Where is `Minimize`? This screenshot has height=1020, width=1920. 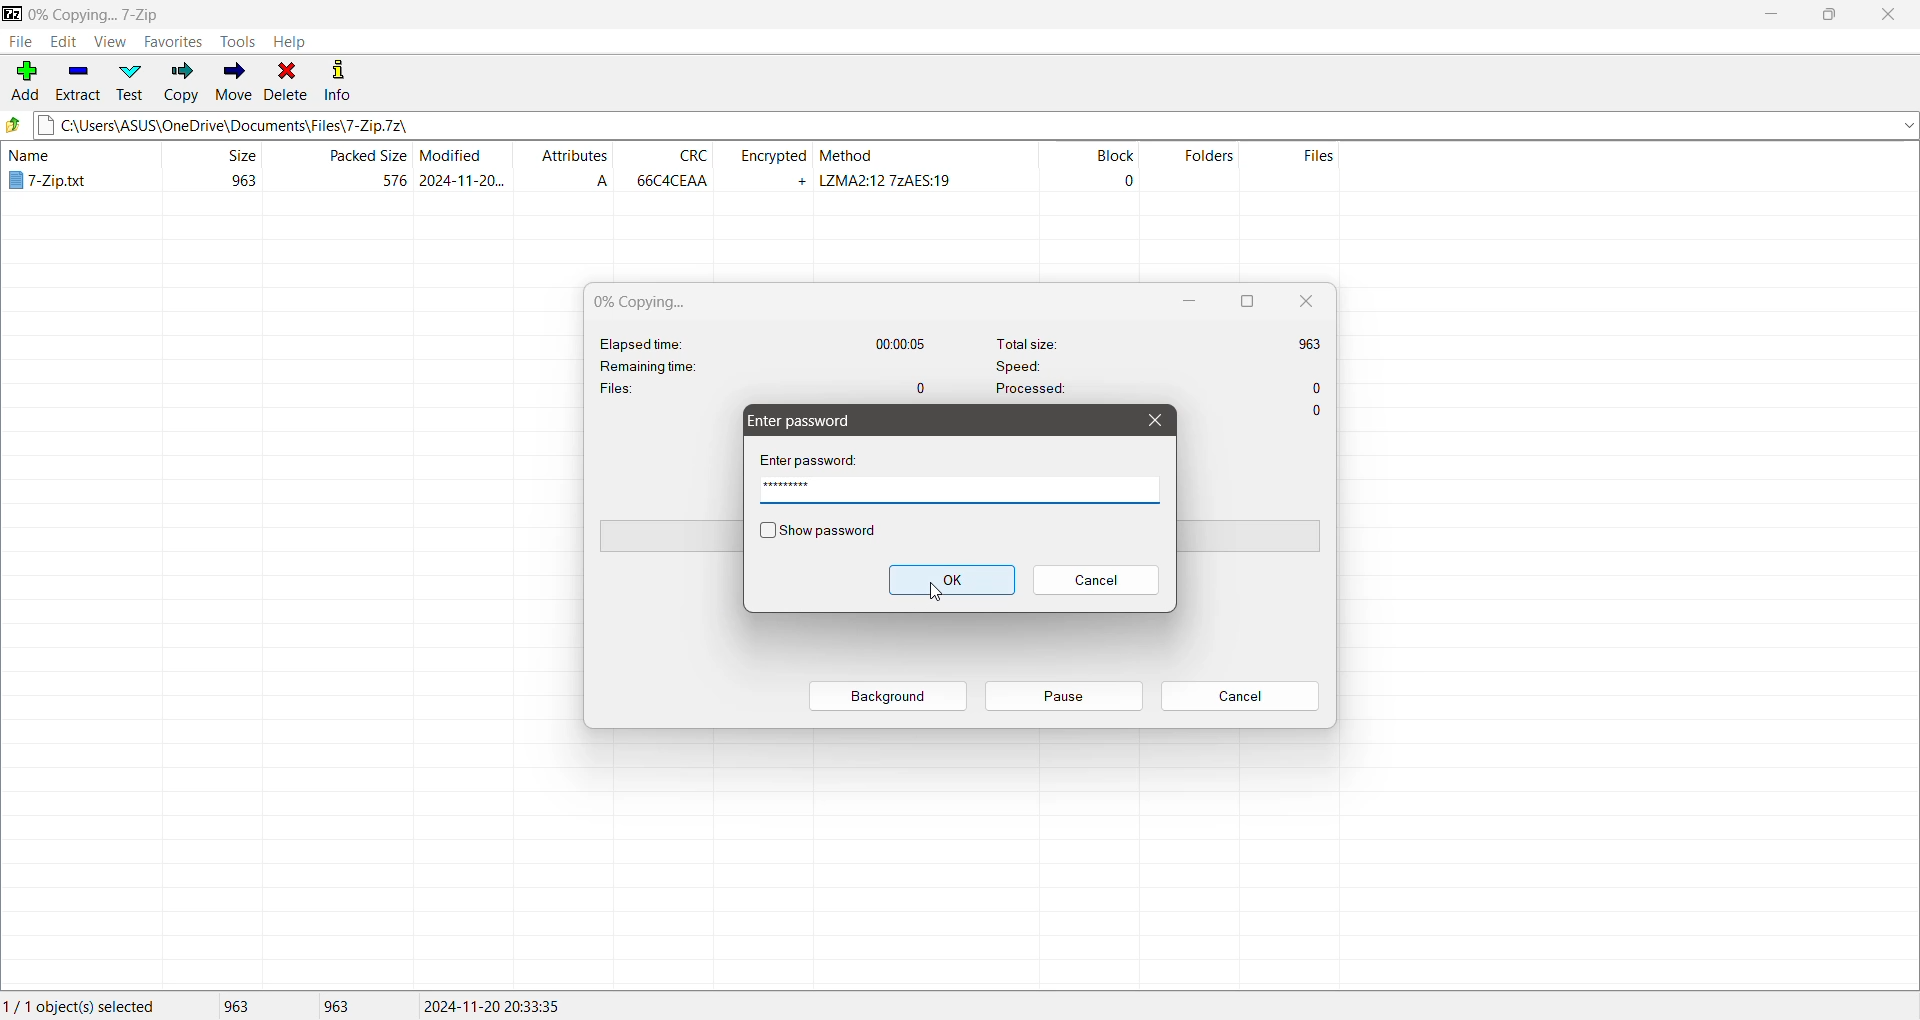 Minimize is located at coordinates (1769, 15).